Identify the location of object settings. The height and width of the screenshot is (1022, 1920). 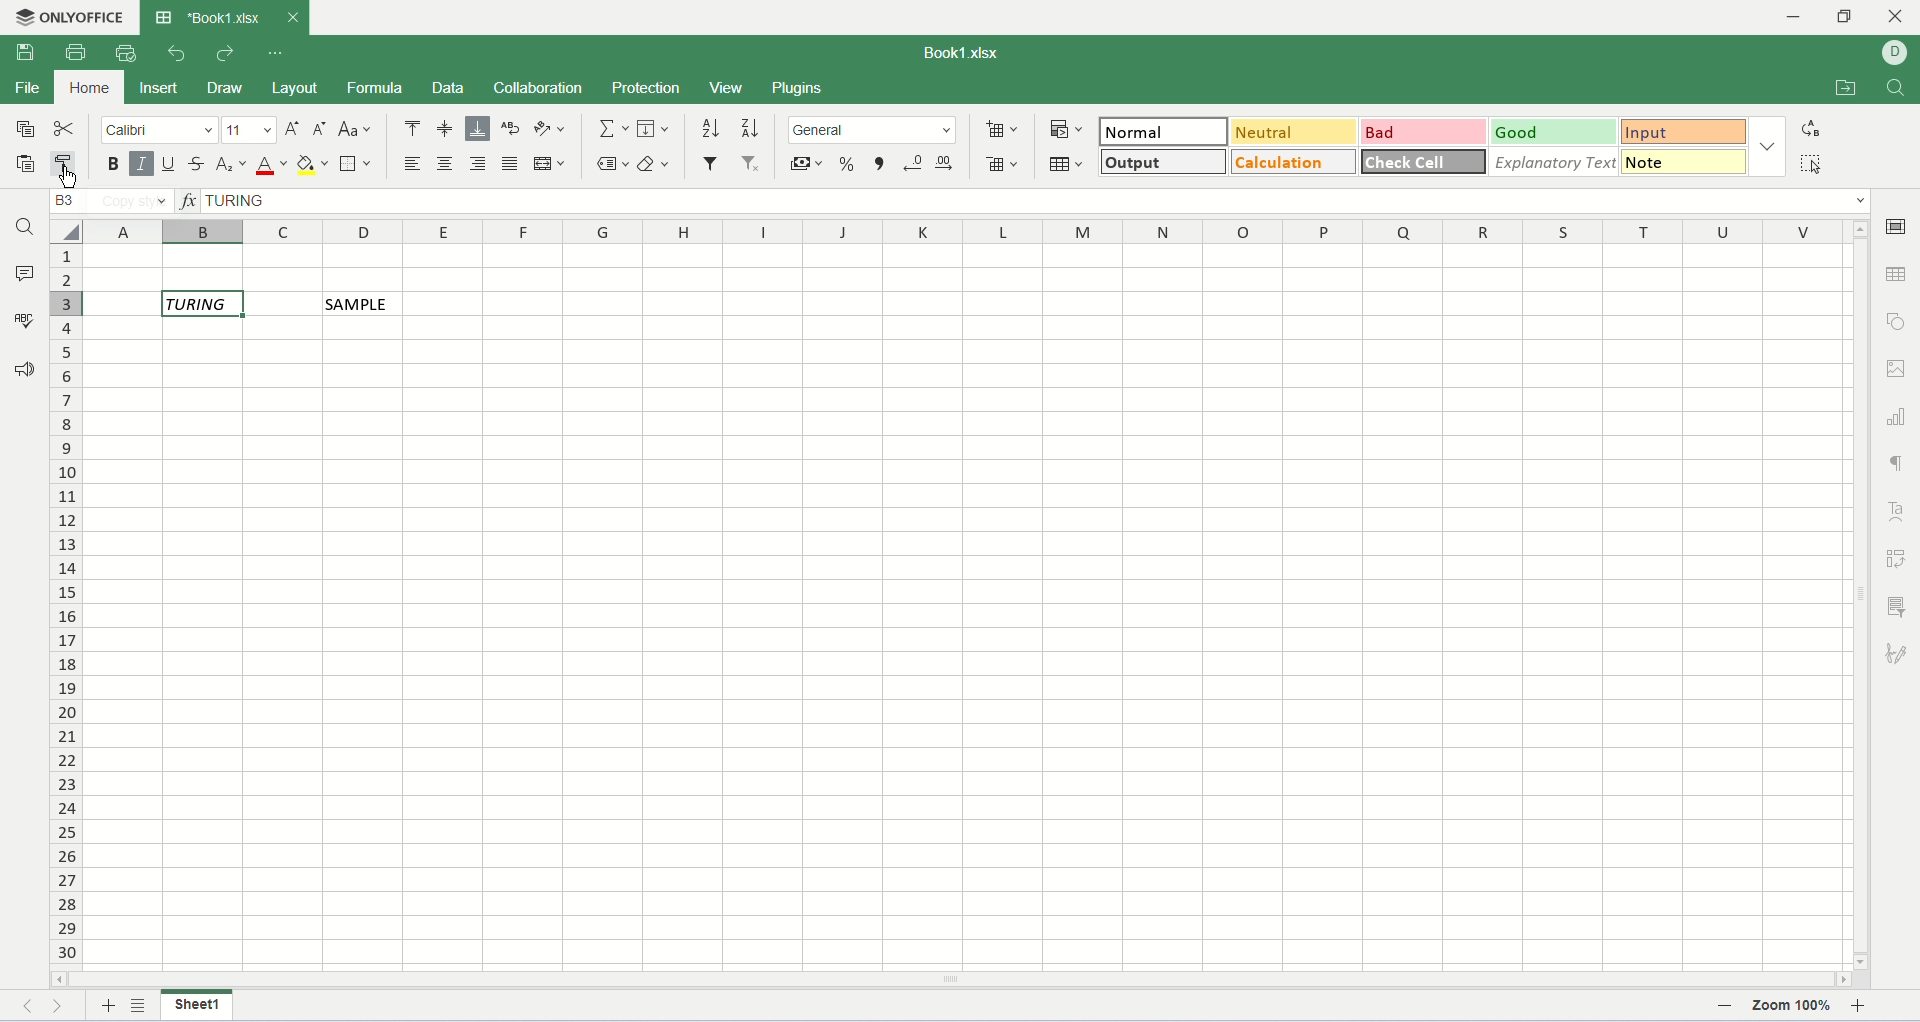
(1900, 321).